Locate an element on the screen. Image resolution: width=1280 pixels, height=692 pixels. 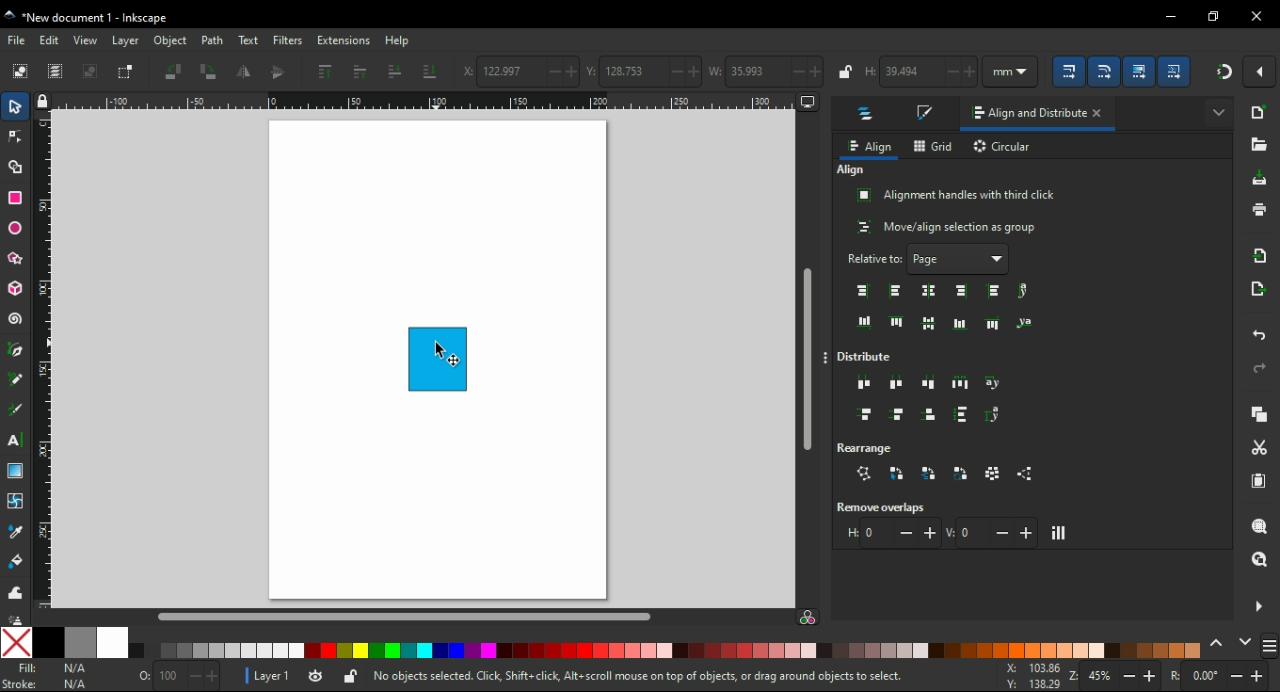
distribute horizontally with even spacing between centers is located at coordinates (897, 385).